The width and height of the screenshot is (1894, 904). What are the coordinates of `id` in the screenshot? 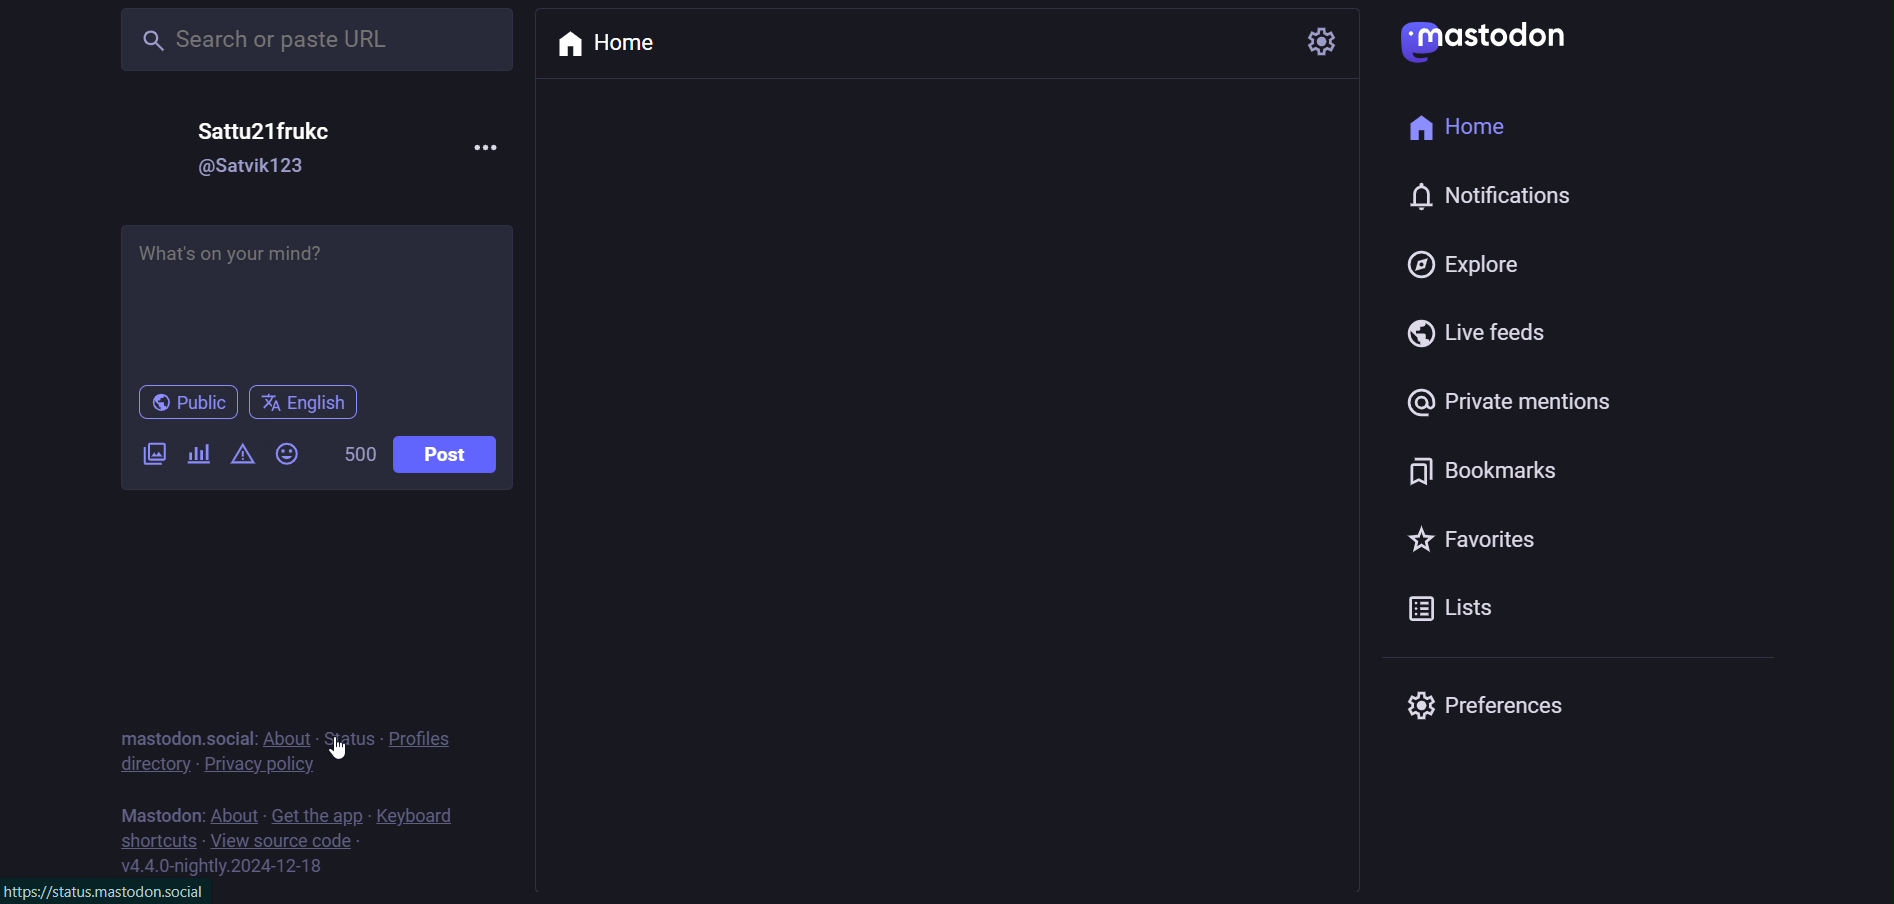 It's located at (263, 176).